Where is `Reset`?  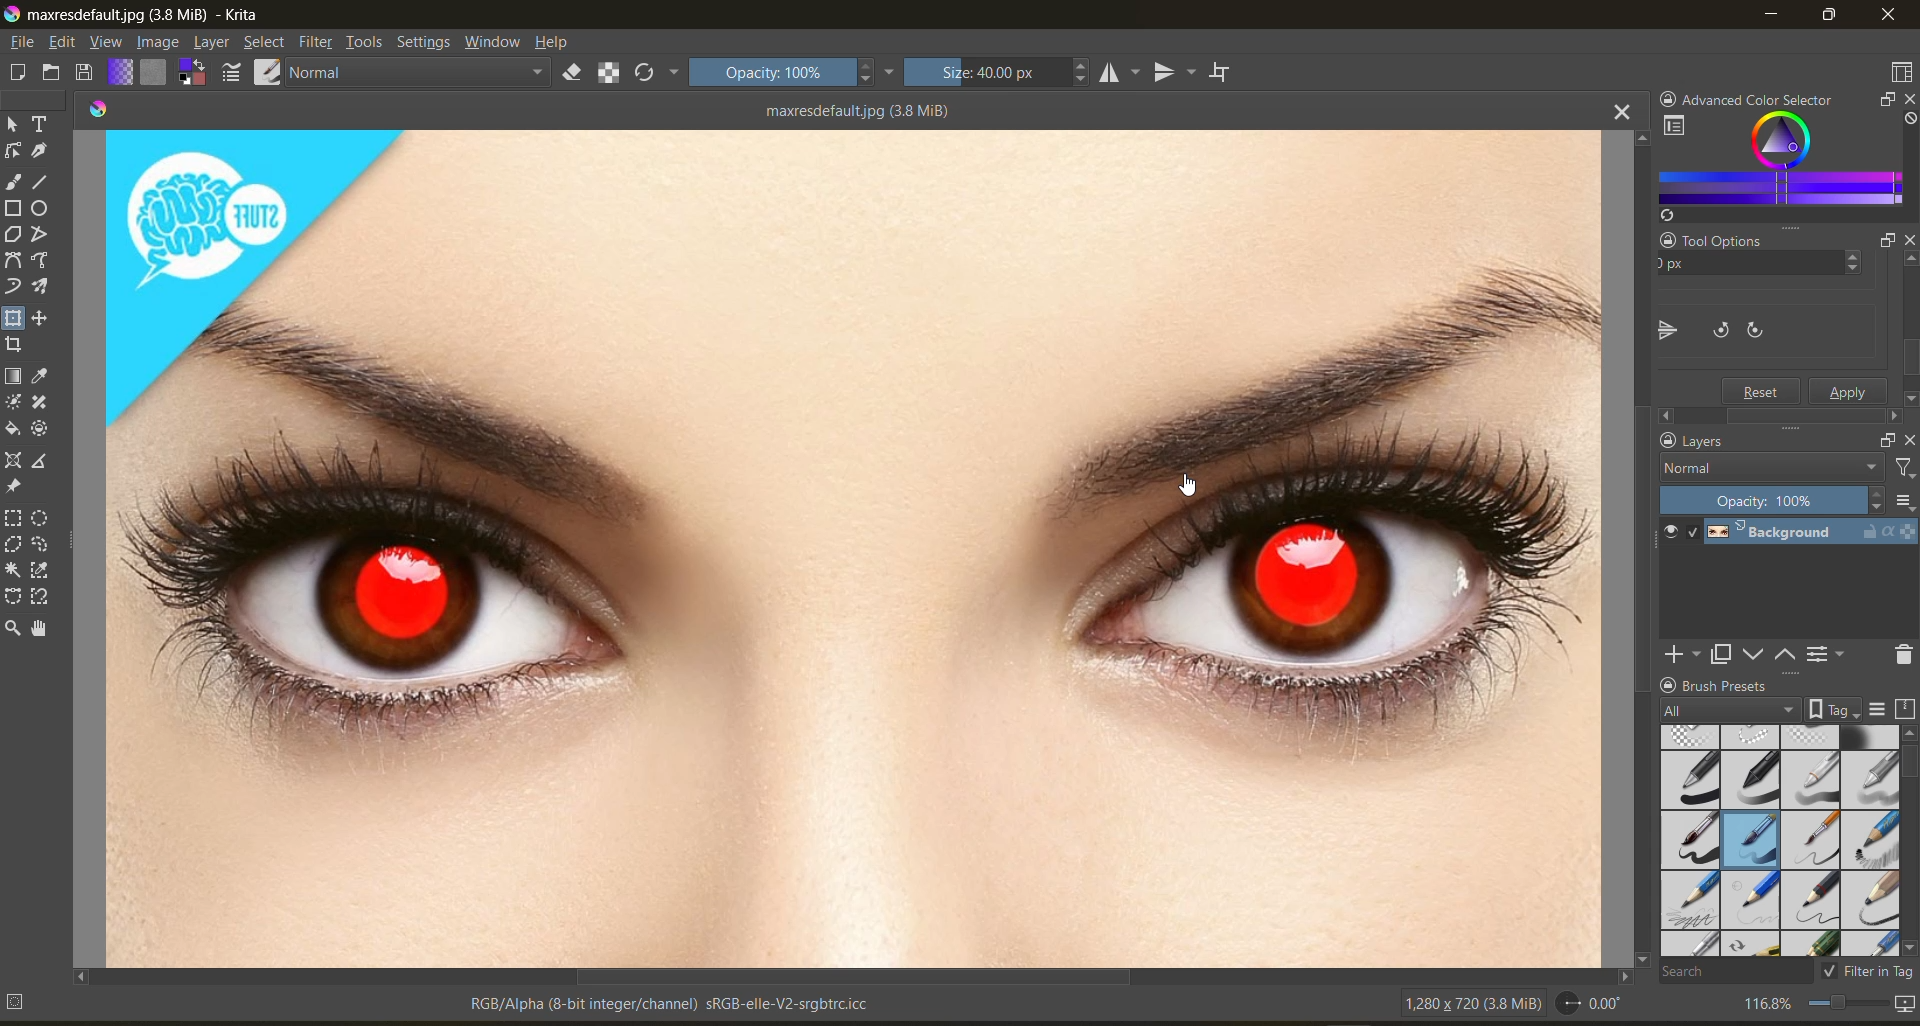
Reset is located at coordinates (1766, 394).